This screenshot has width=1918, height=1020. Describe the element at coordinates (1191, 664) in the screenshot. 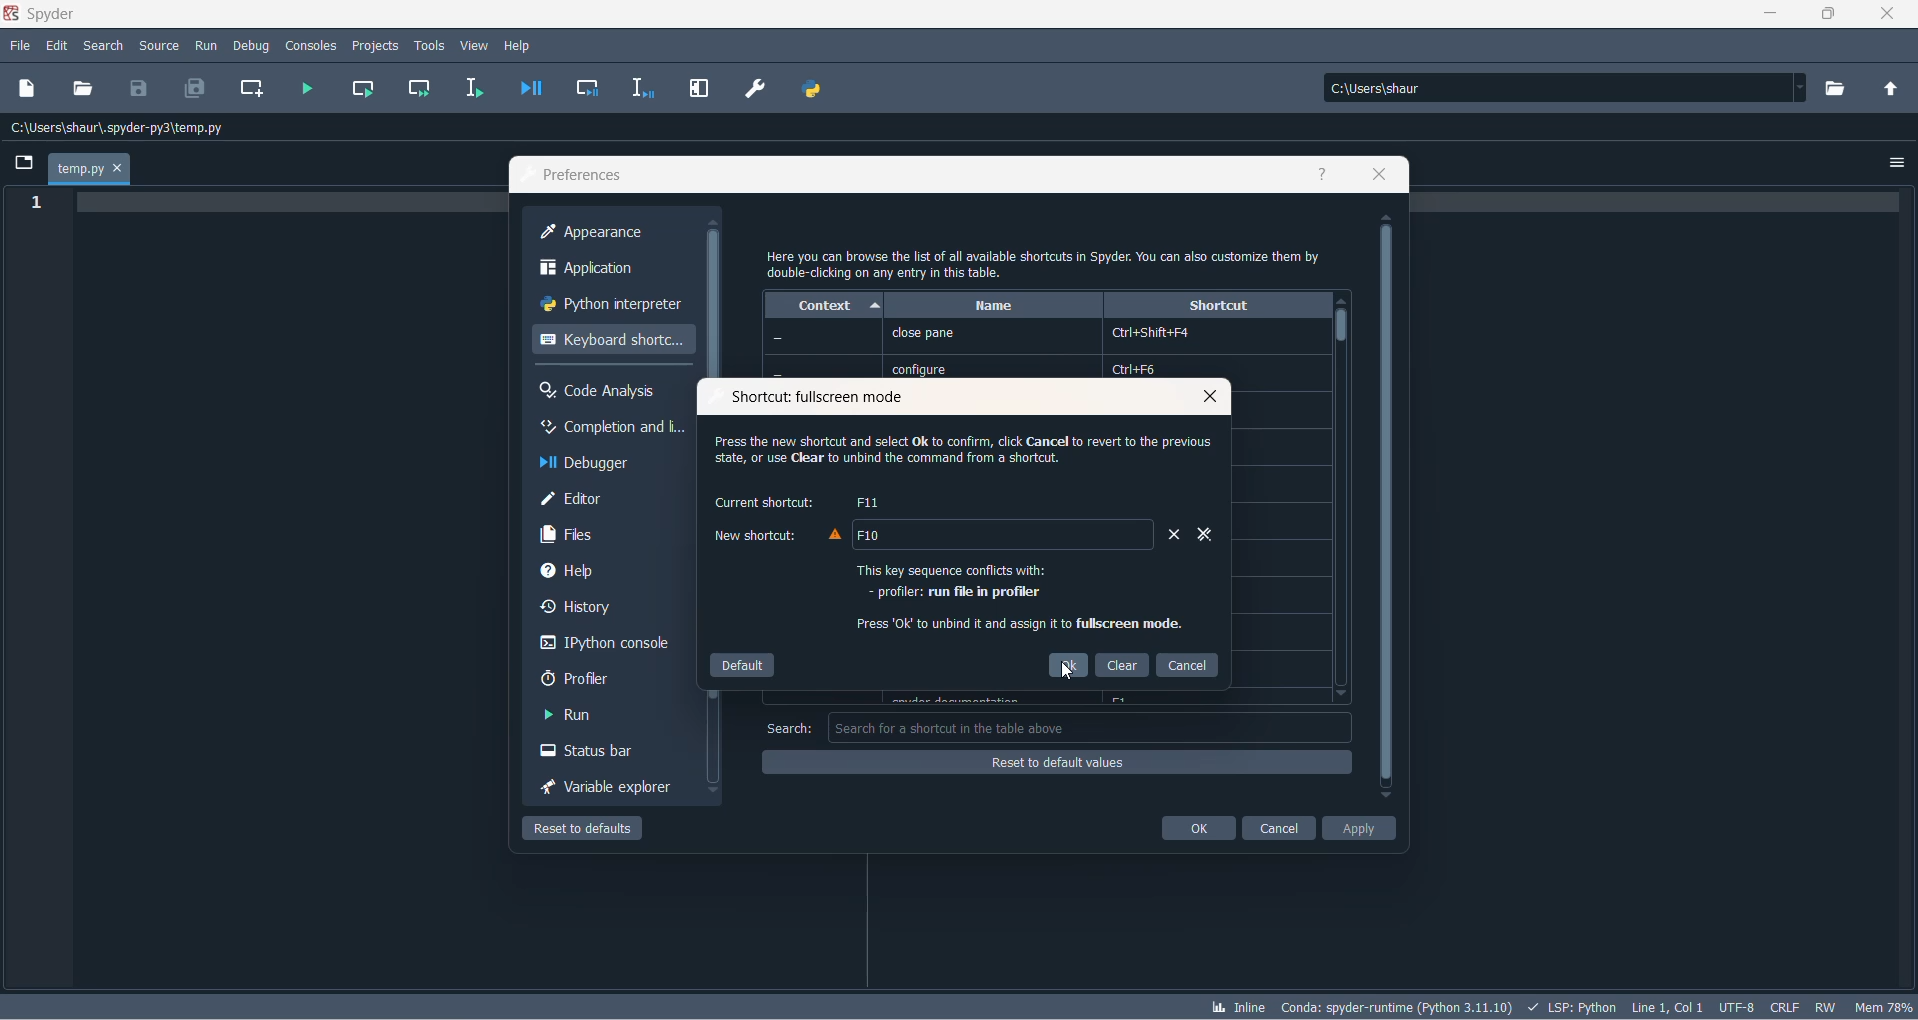

I see `cancel` at that location.